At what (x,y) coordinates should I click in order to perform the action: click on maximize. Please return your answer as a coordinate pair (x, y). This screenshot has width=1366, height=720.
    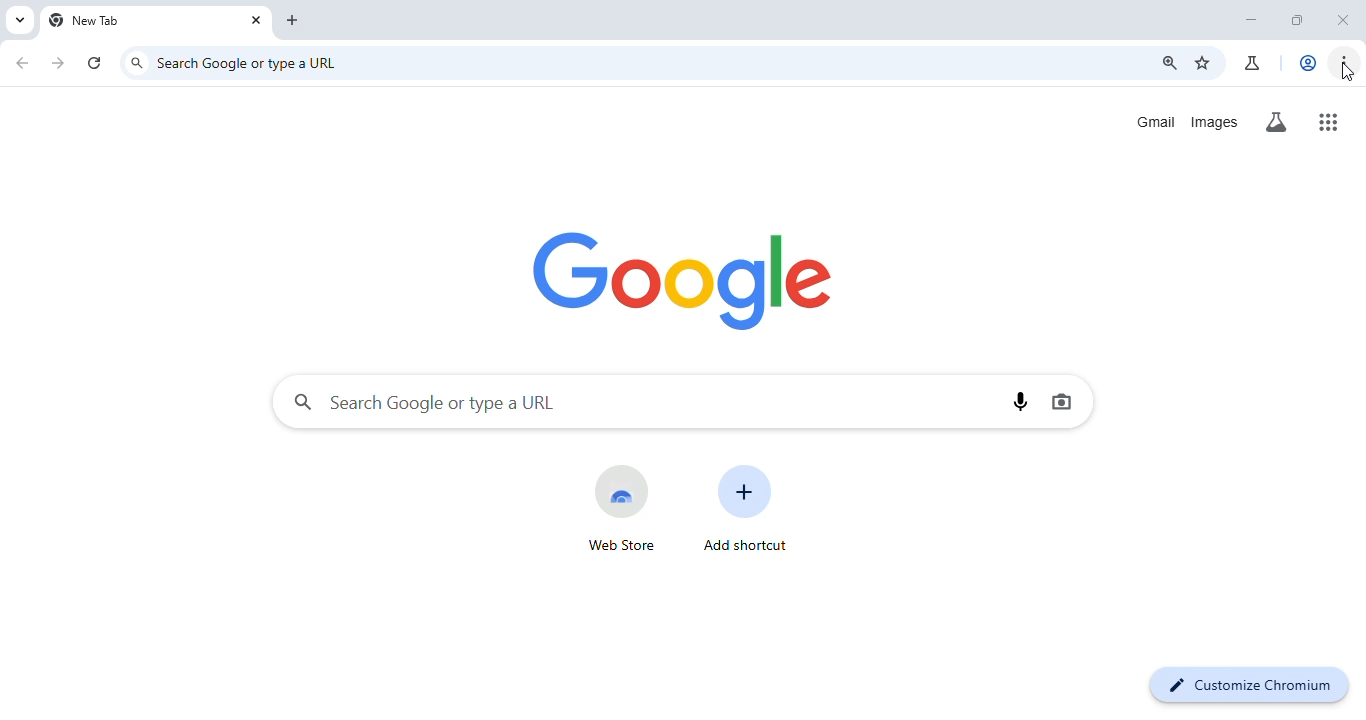
    Looking at the image, I should click on (1298, 21).